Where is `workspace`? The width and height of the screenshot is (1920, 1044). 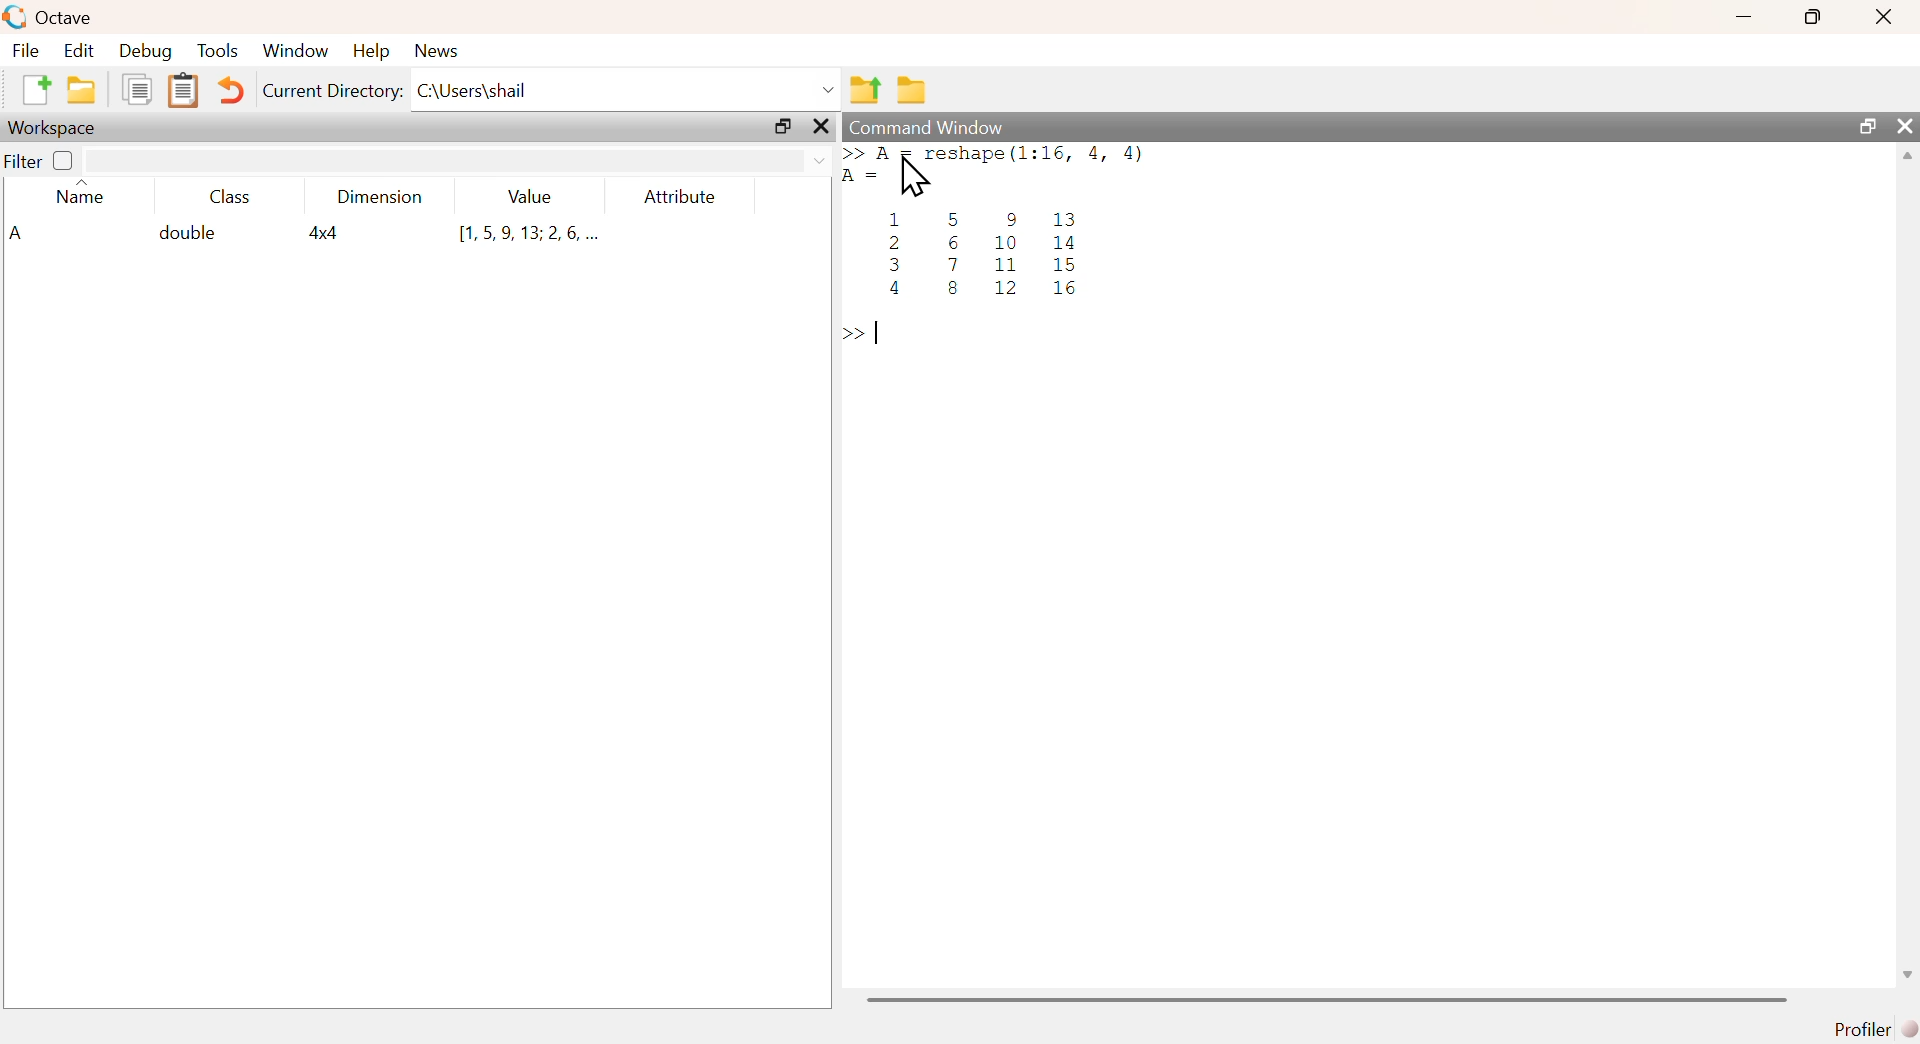
workspace is located at coordinates (59, 128).